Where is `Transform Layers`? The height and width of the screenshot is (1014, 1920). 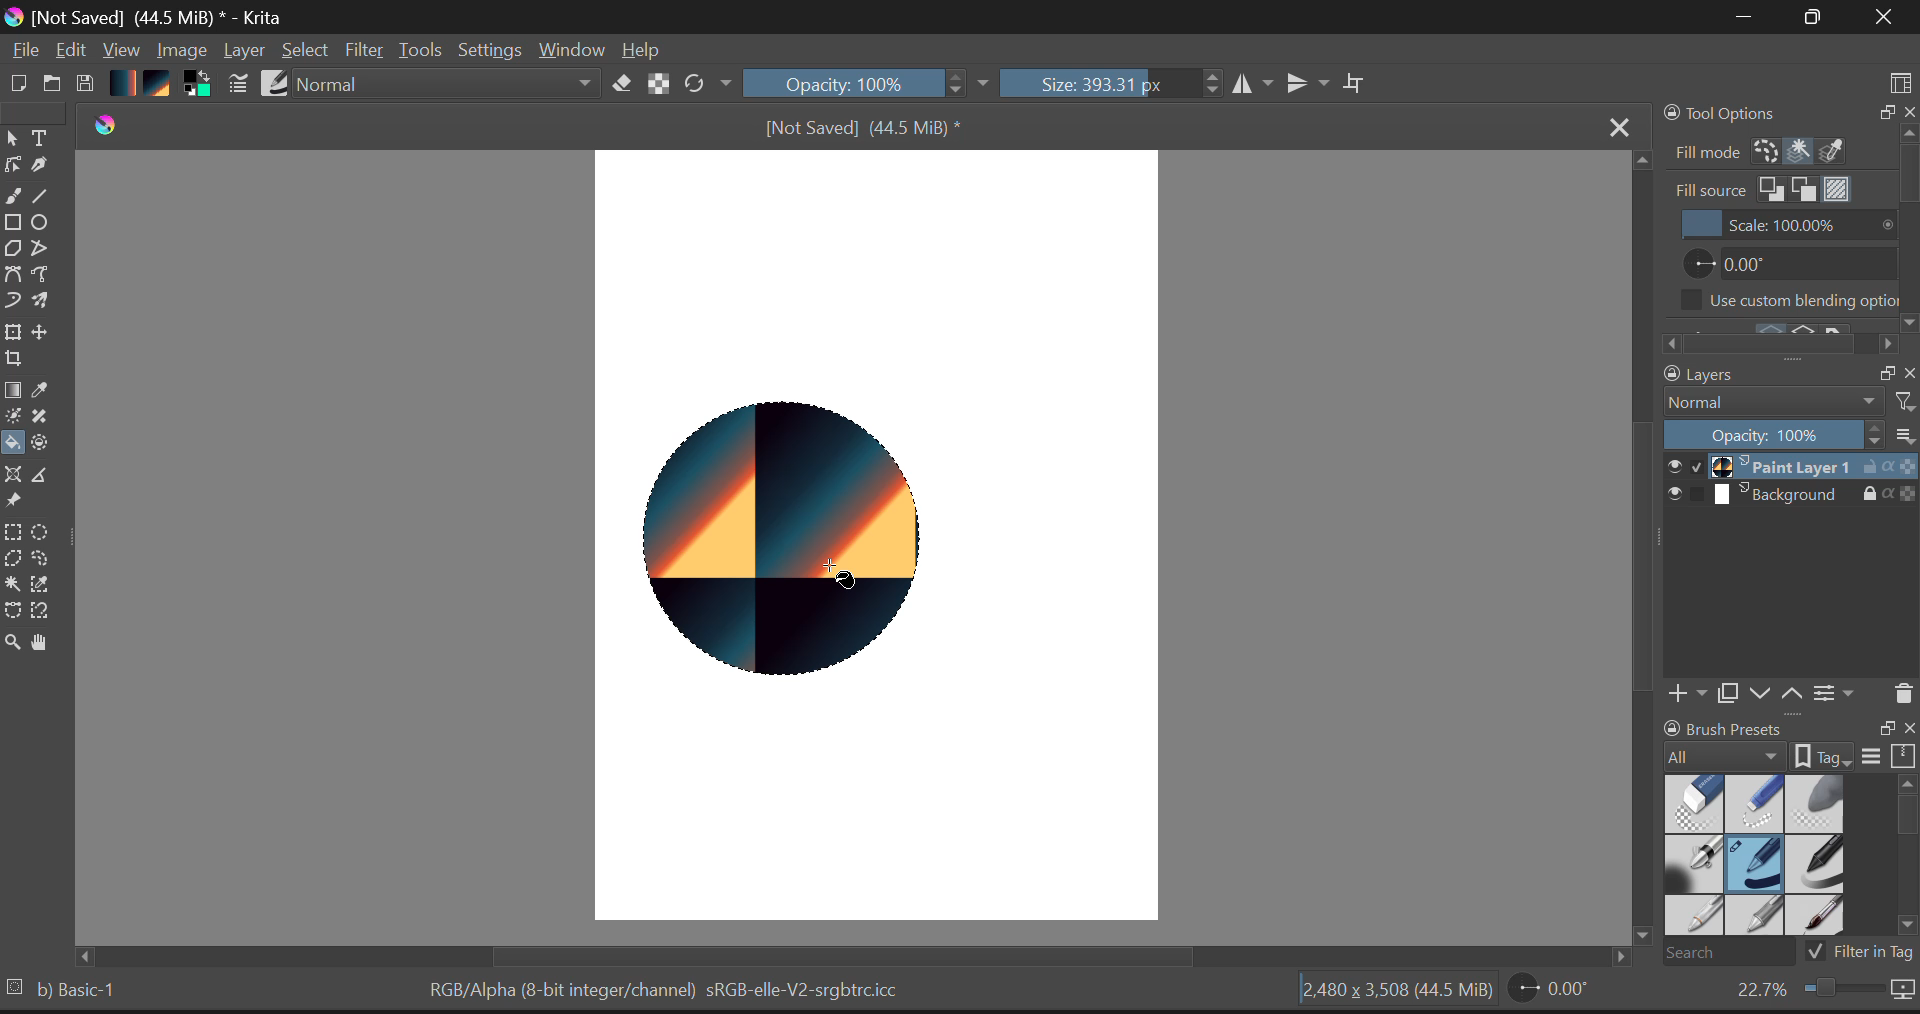
Transform Layers is located at coordinates (16, 332).